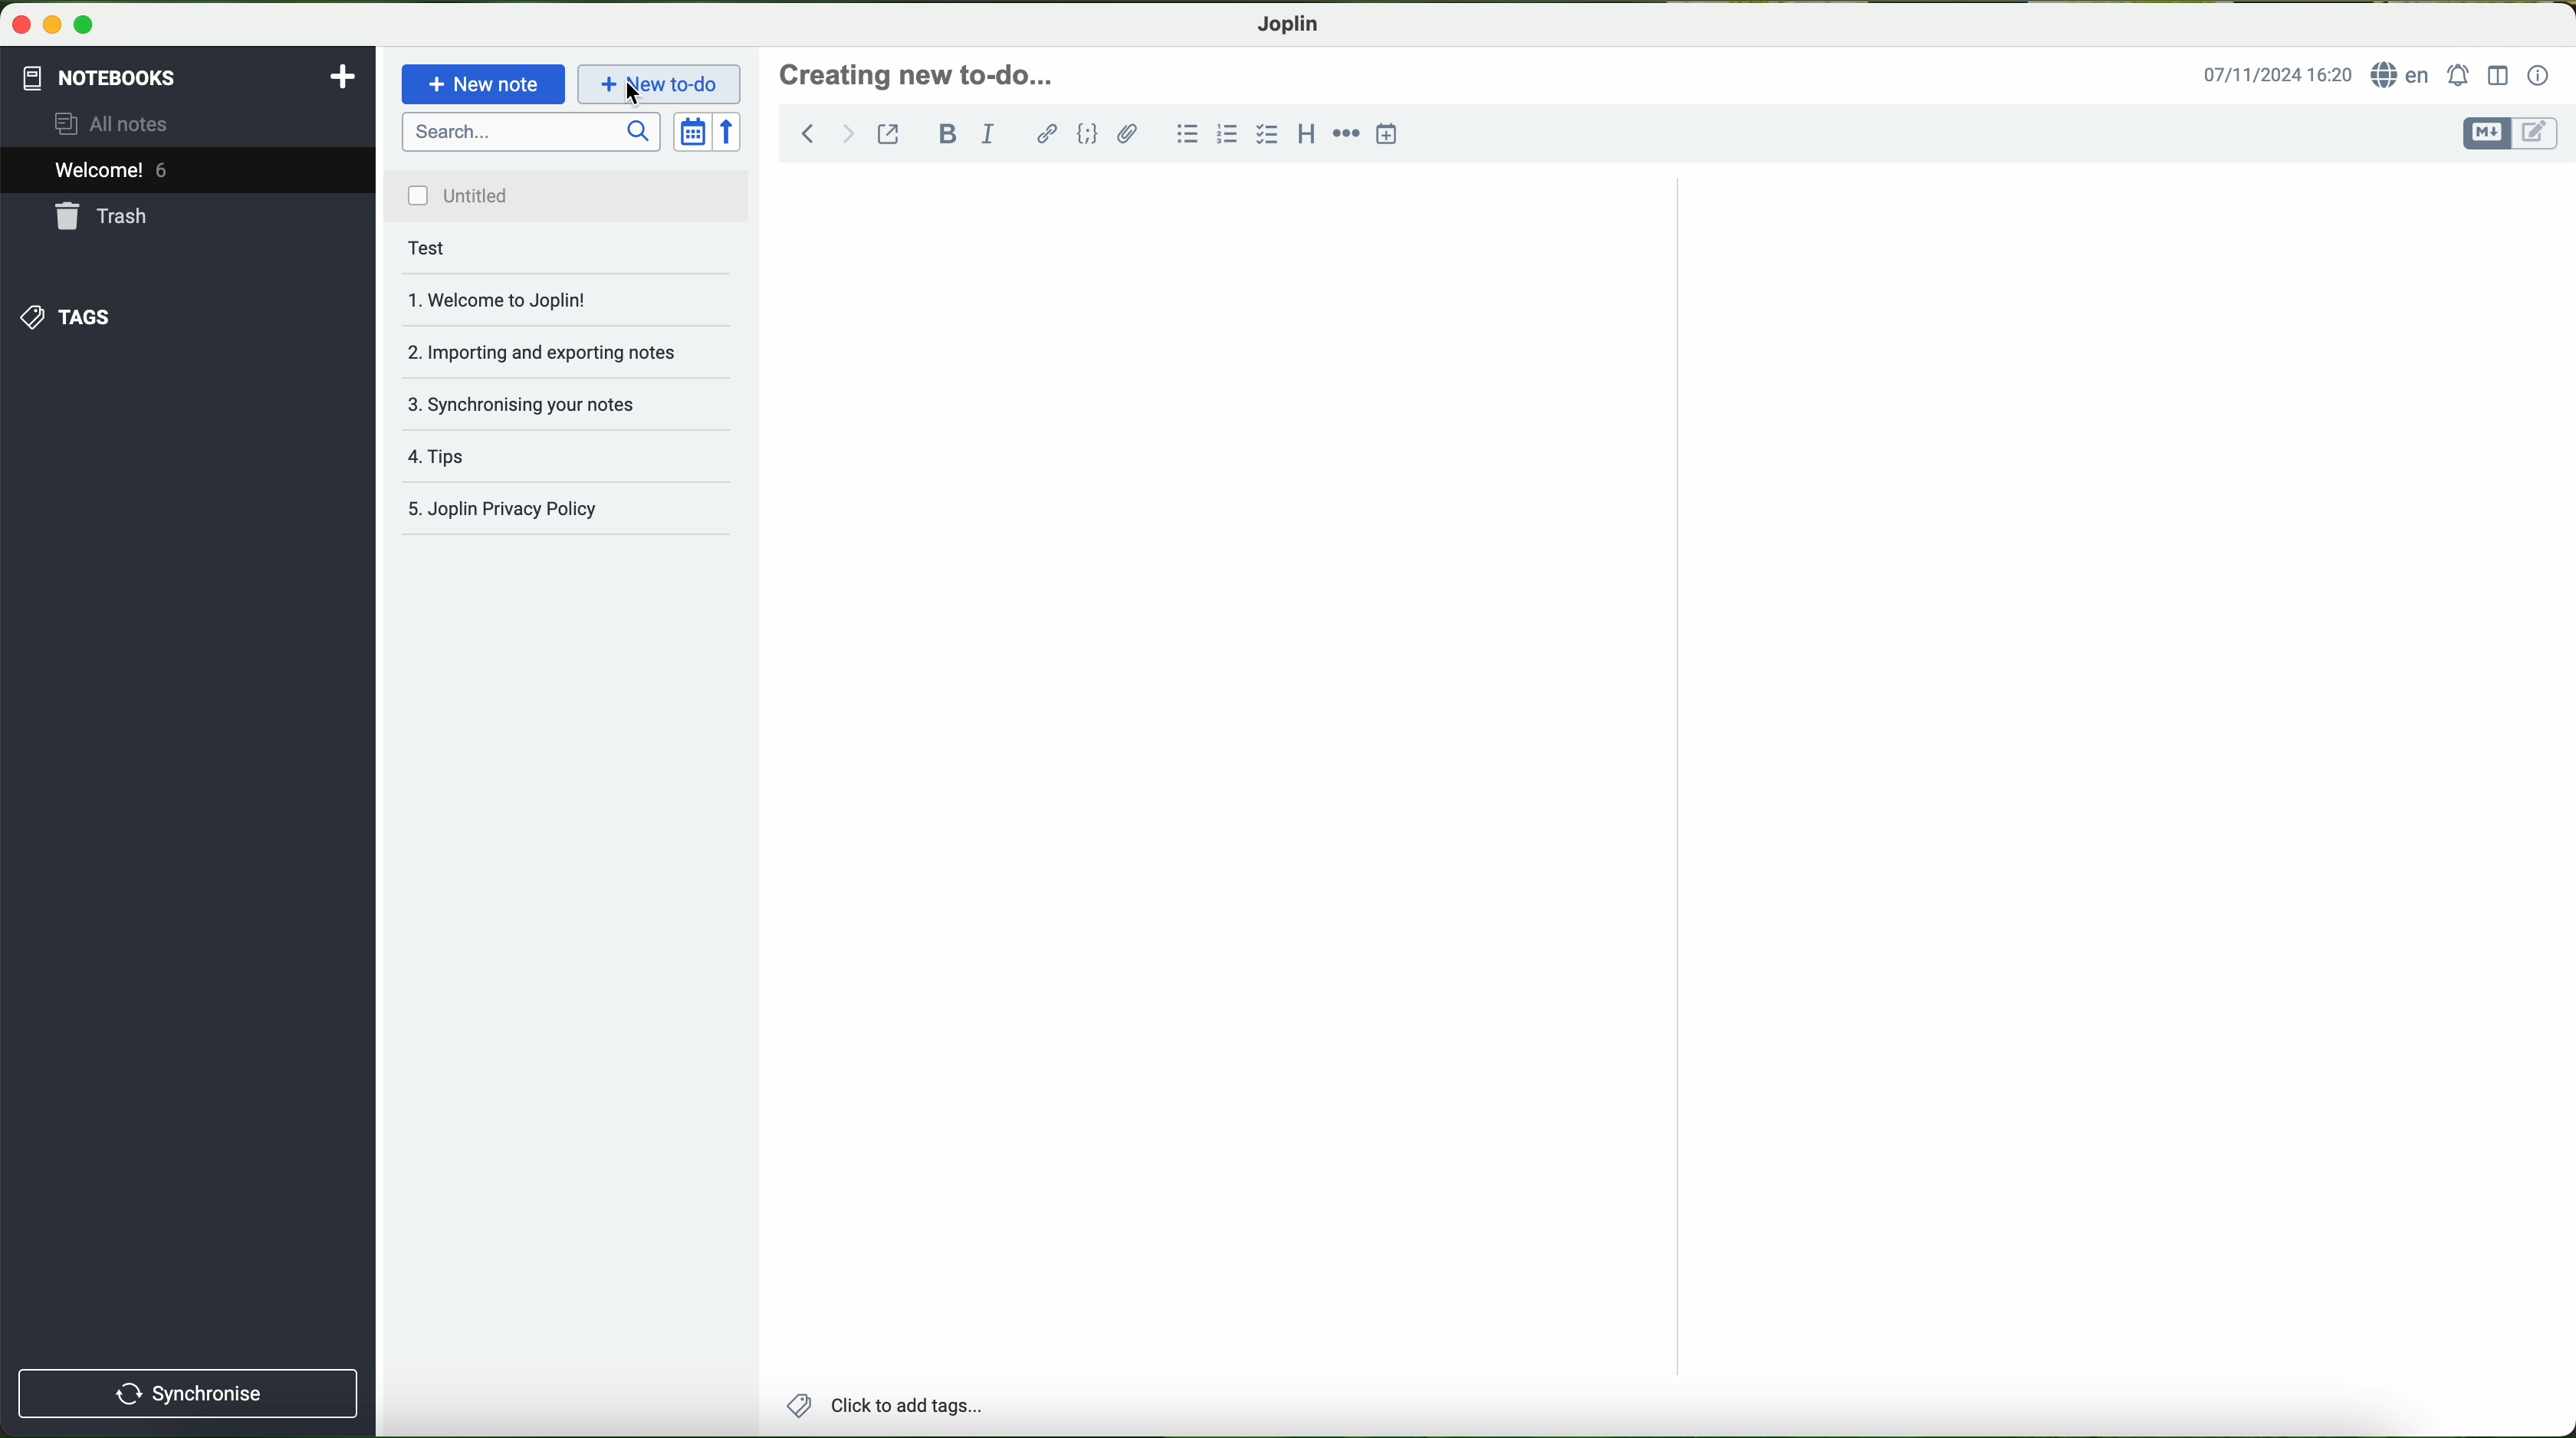  What do you see at coordinates (890, 1405) in the screenshot?
I see `add tags` at bounding box center [890, 1405].